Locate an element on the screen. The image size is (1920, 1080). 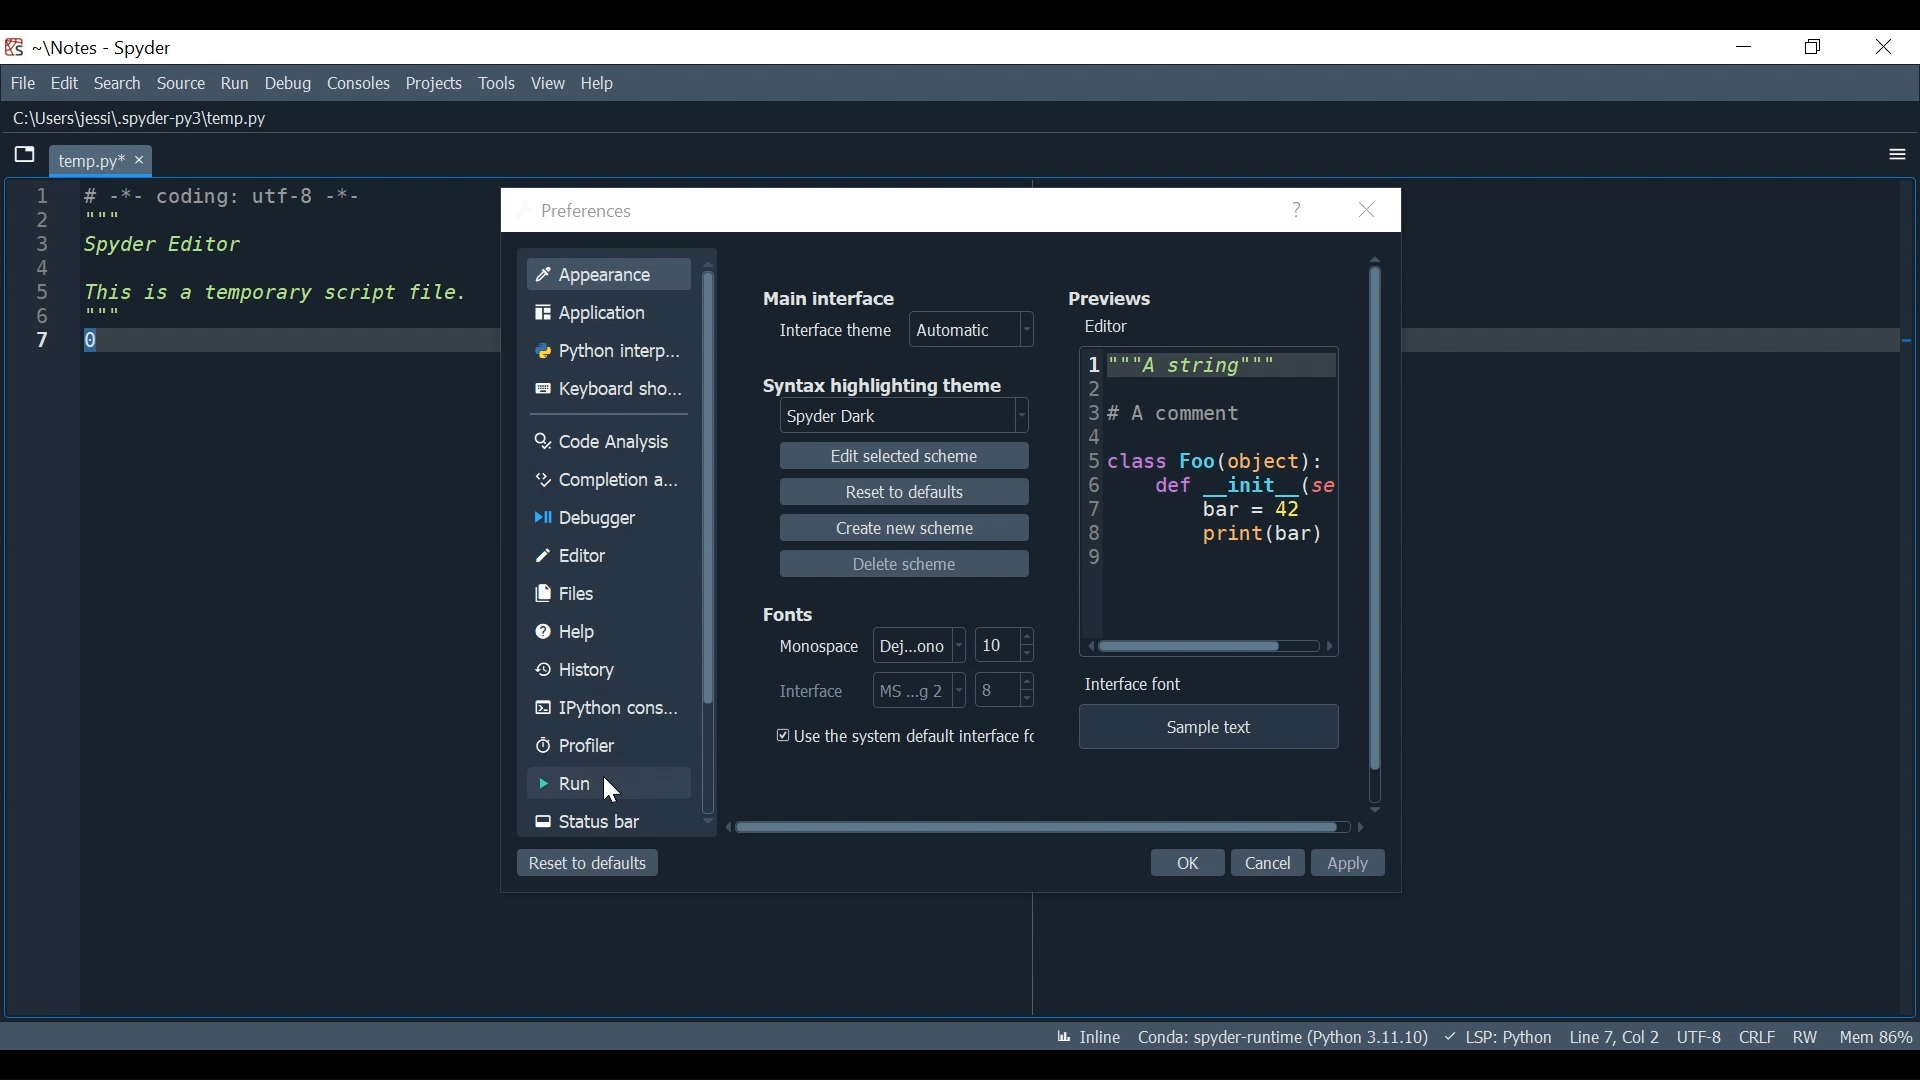
Completion Analysis is located at coordinates (604, 477).